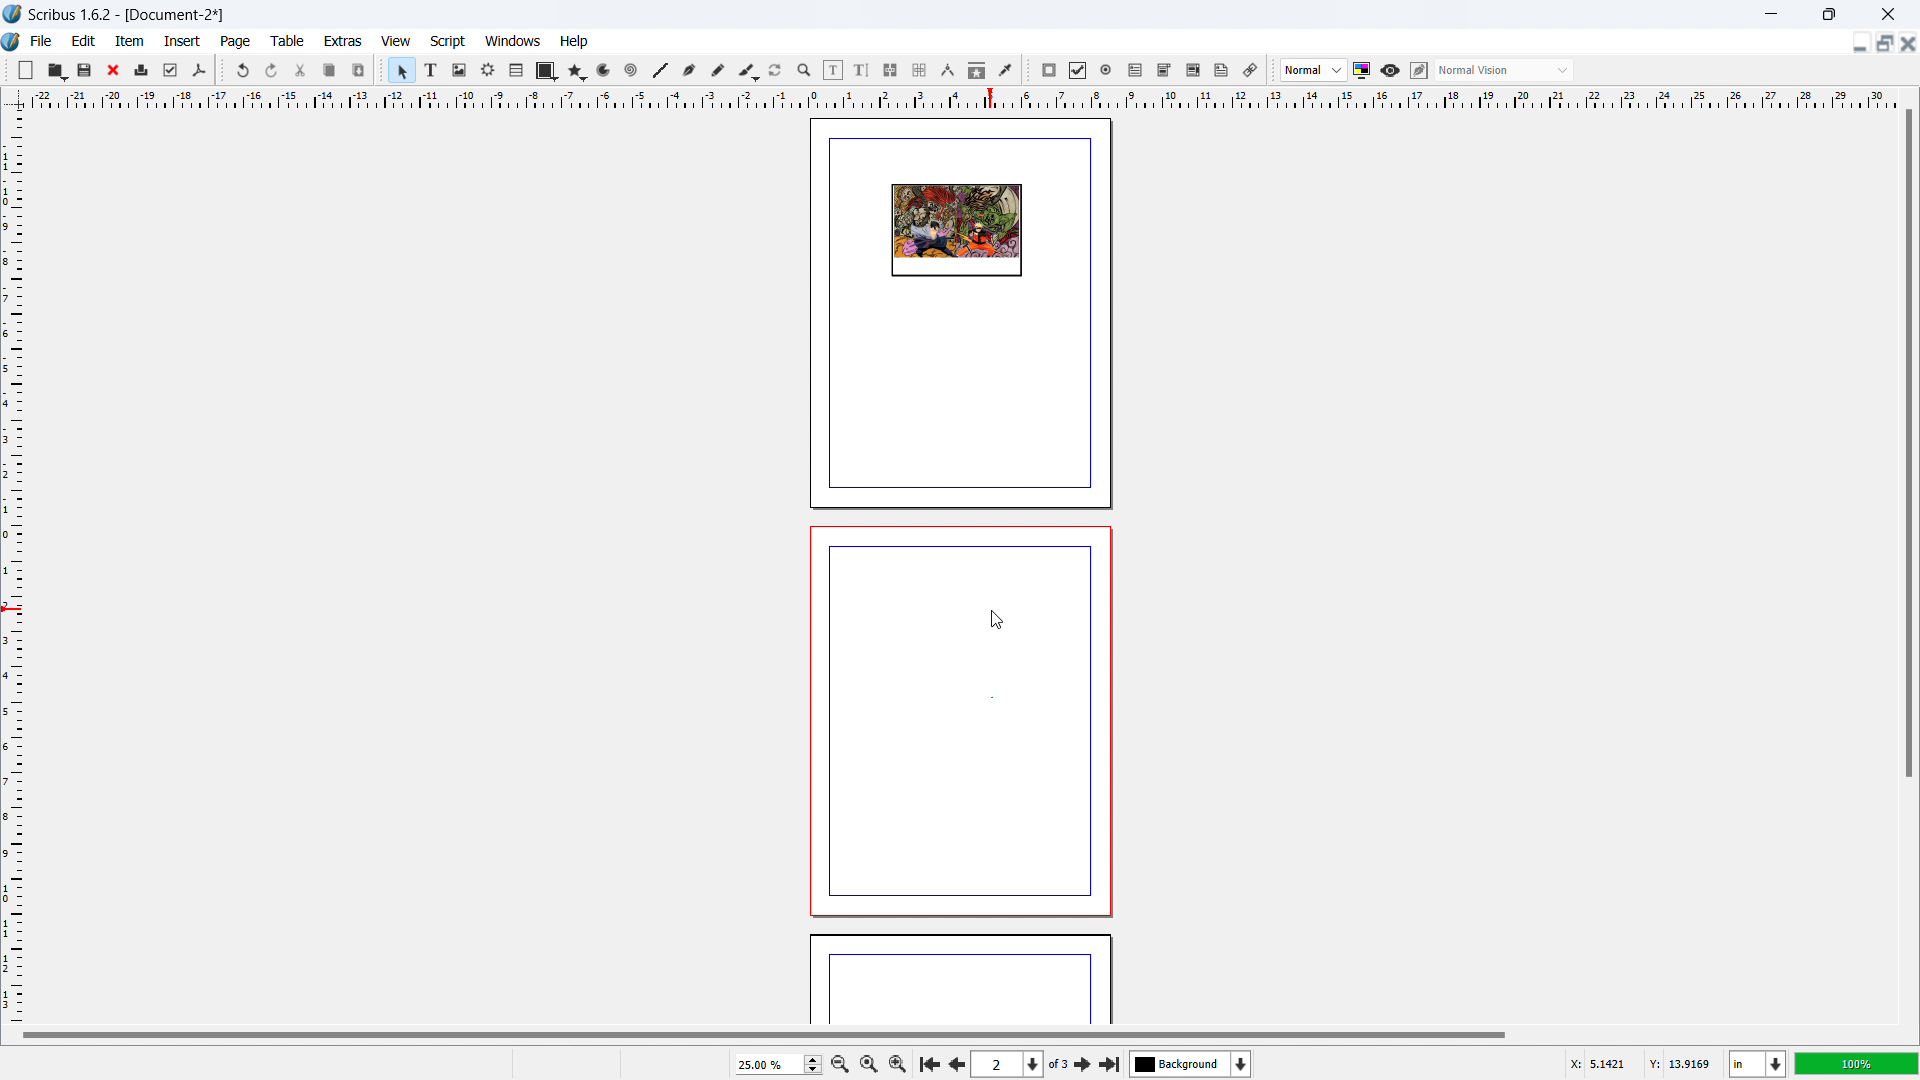  What do you see at coordinates (1857, 1063) in the screenshot?
I see `zoom level` at bounding box center [1857, 1063].